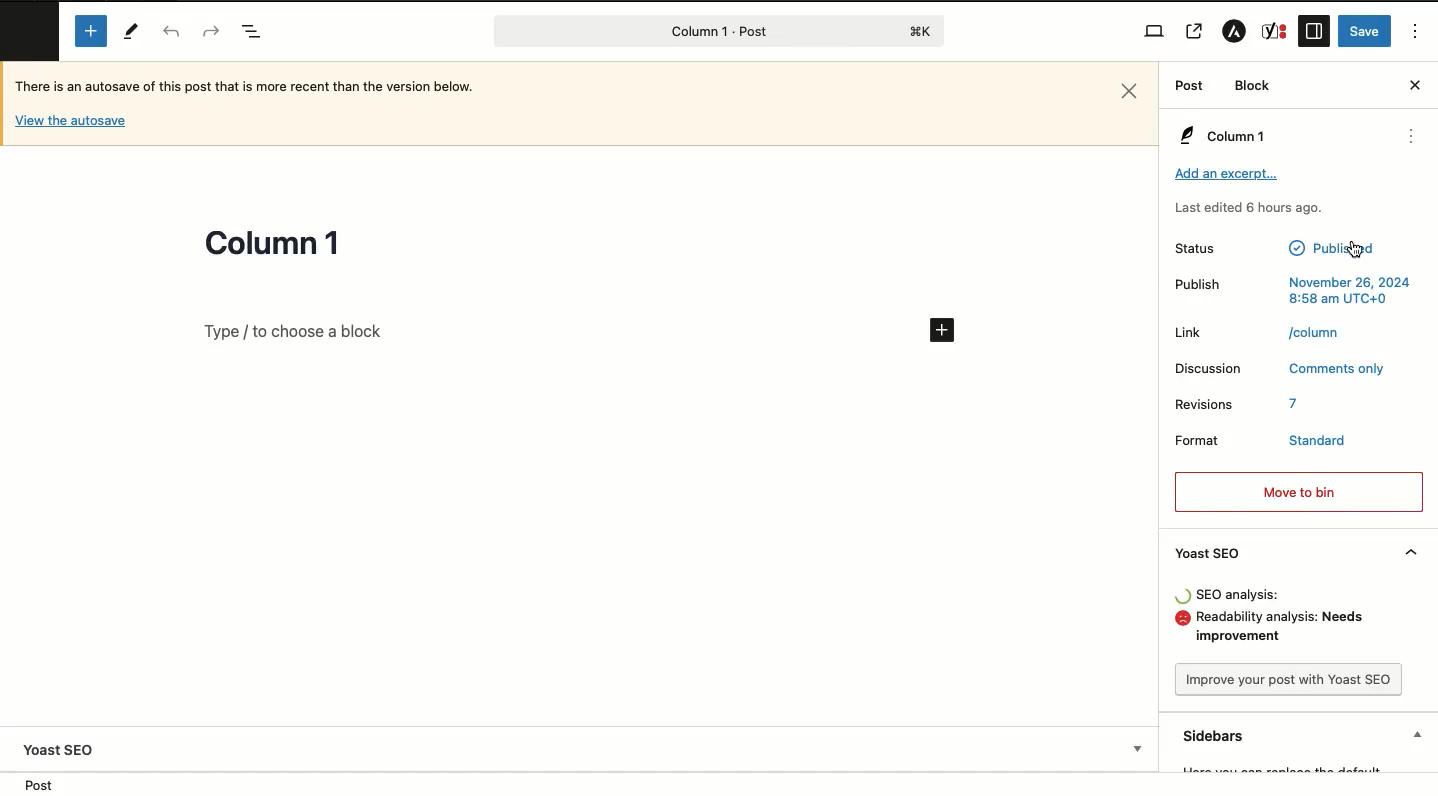 This screenshot has height=796, width=1438. I want to click on Revisions, so click(1204, 405).